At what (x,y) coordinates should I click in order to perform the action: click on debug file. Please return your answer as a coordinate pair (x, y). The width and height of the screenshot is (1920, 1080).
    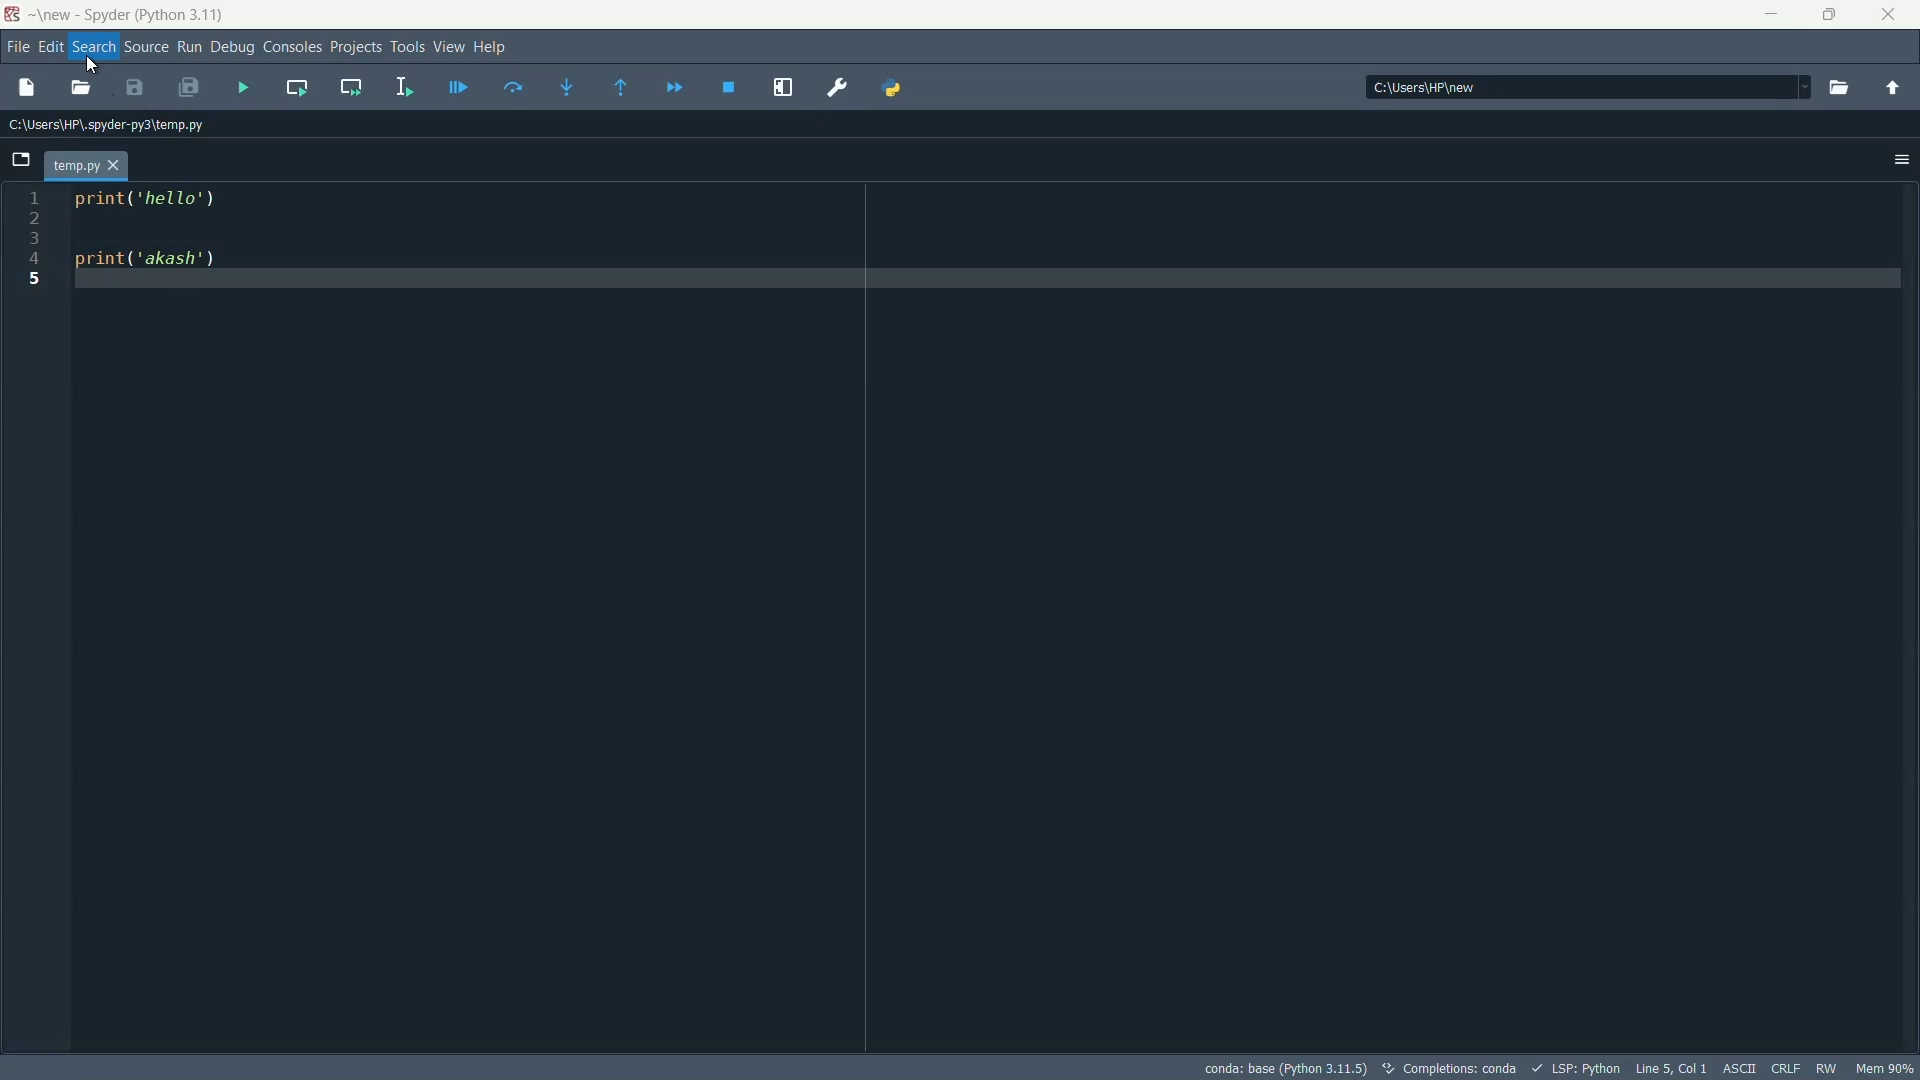
    Looking at the image, I should click on (460, 88).